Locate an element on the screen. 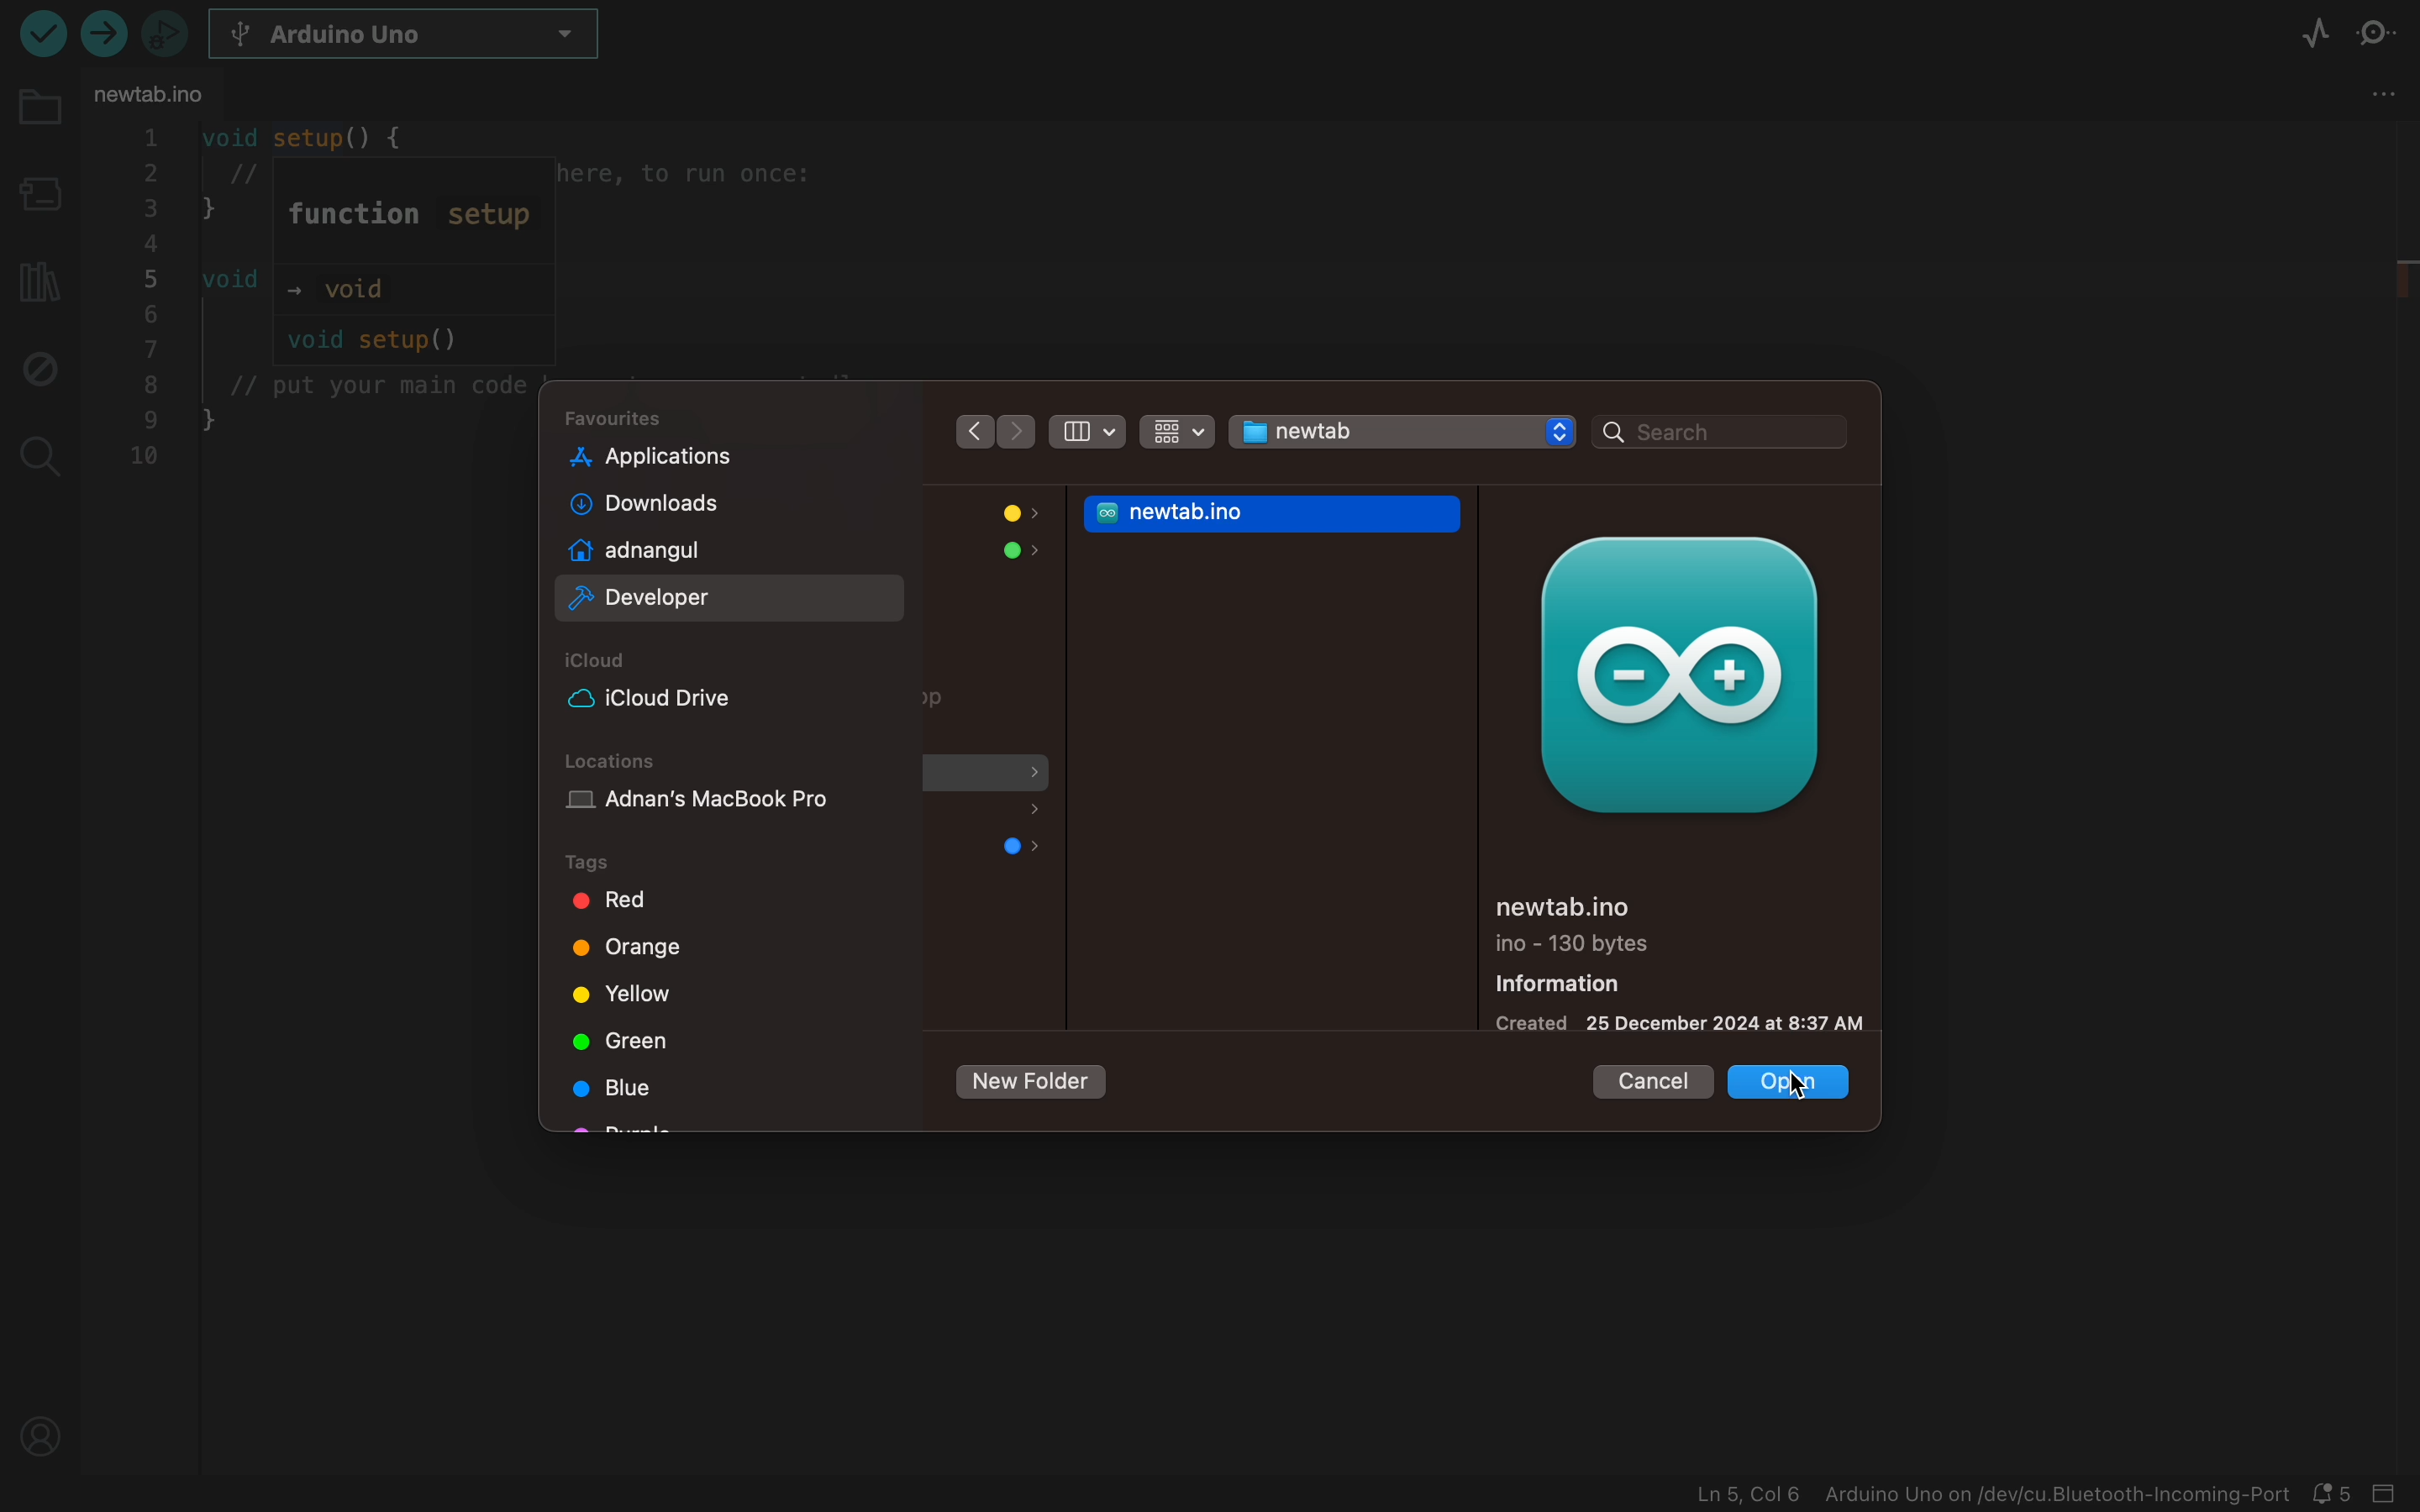  verify is located at coordinates (108, 38).